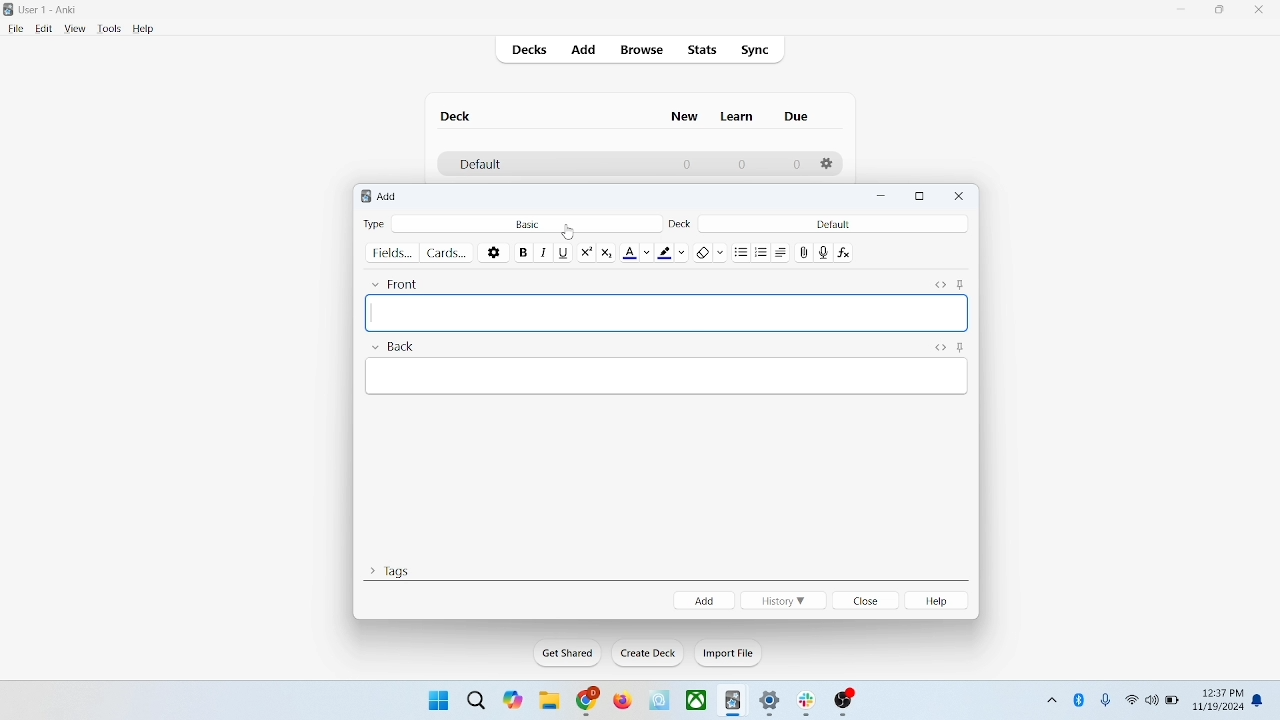  I want to click on basic, so click(527, 224).